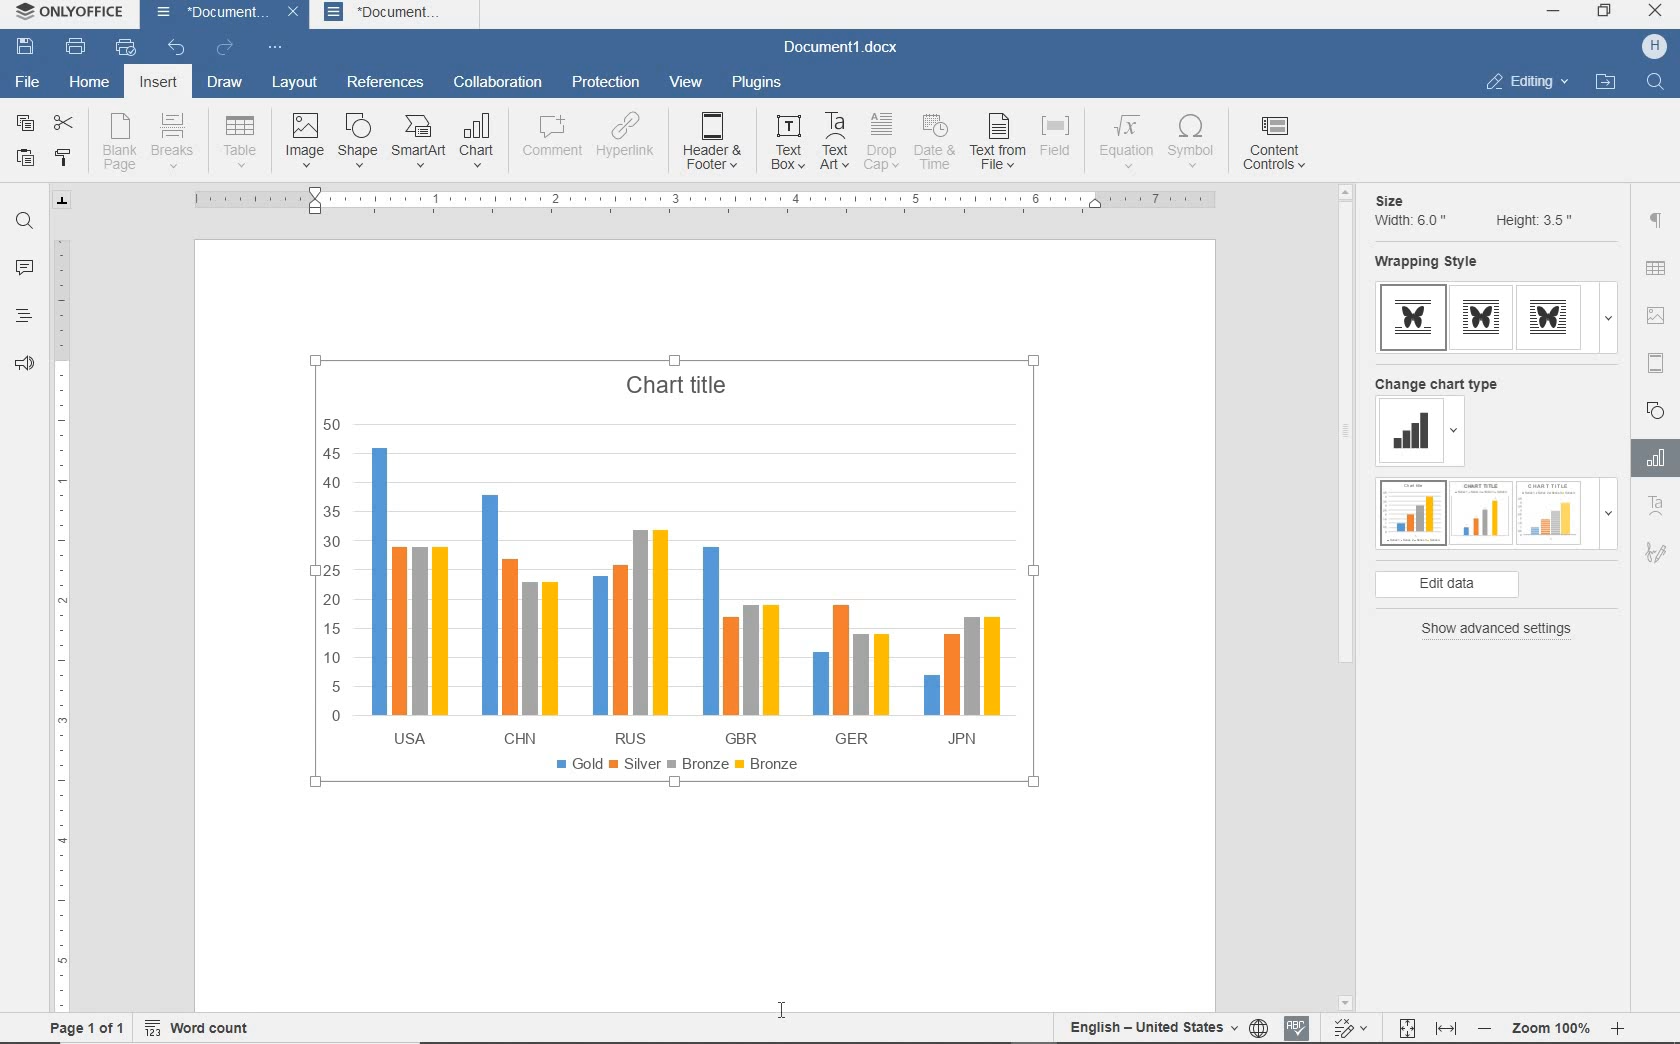 This screenshot has width=1680, height=1044. Describe the element at coordinates (1297, 1026) in the screenshot. I see `spell check` at that location.